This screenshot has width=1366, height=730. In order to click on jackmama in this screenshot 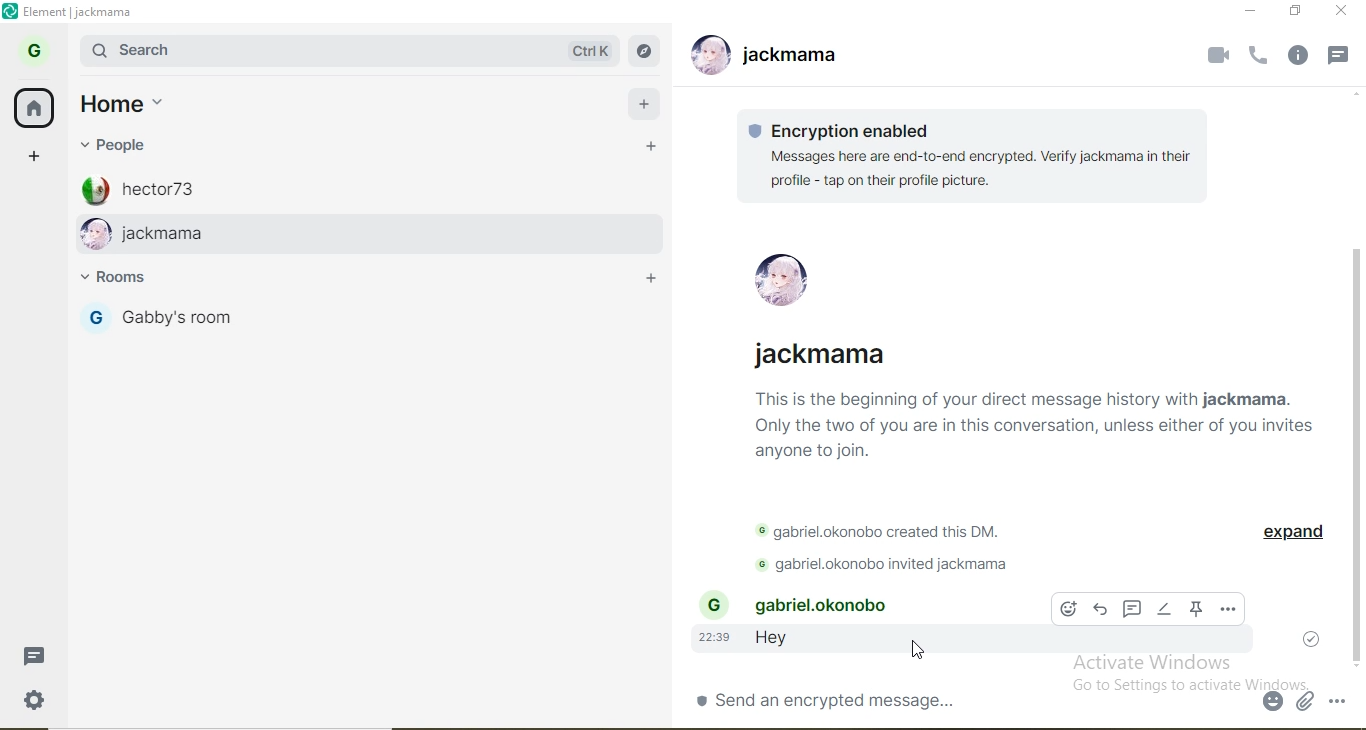, I will do `click(792, 57)`.